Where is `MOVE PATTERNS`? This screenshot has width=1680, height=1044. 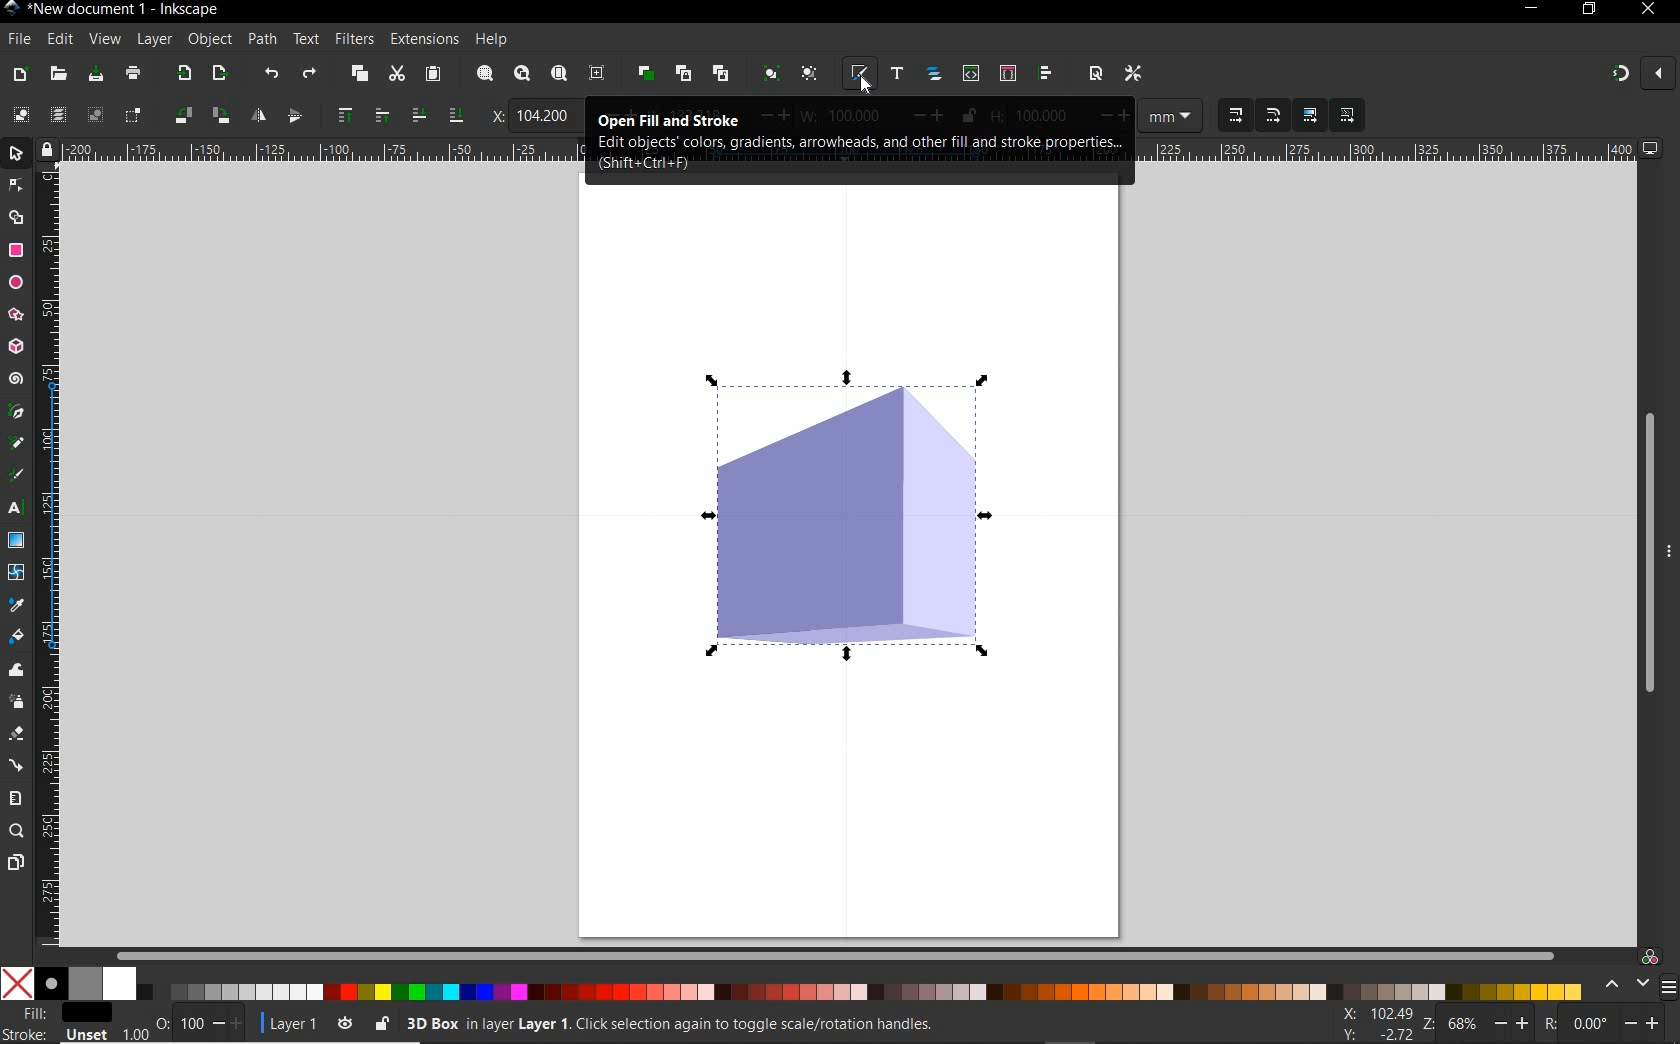
MOVE PATTERNS is located at coordinates (1348, 116).